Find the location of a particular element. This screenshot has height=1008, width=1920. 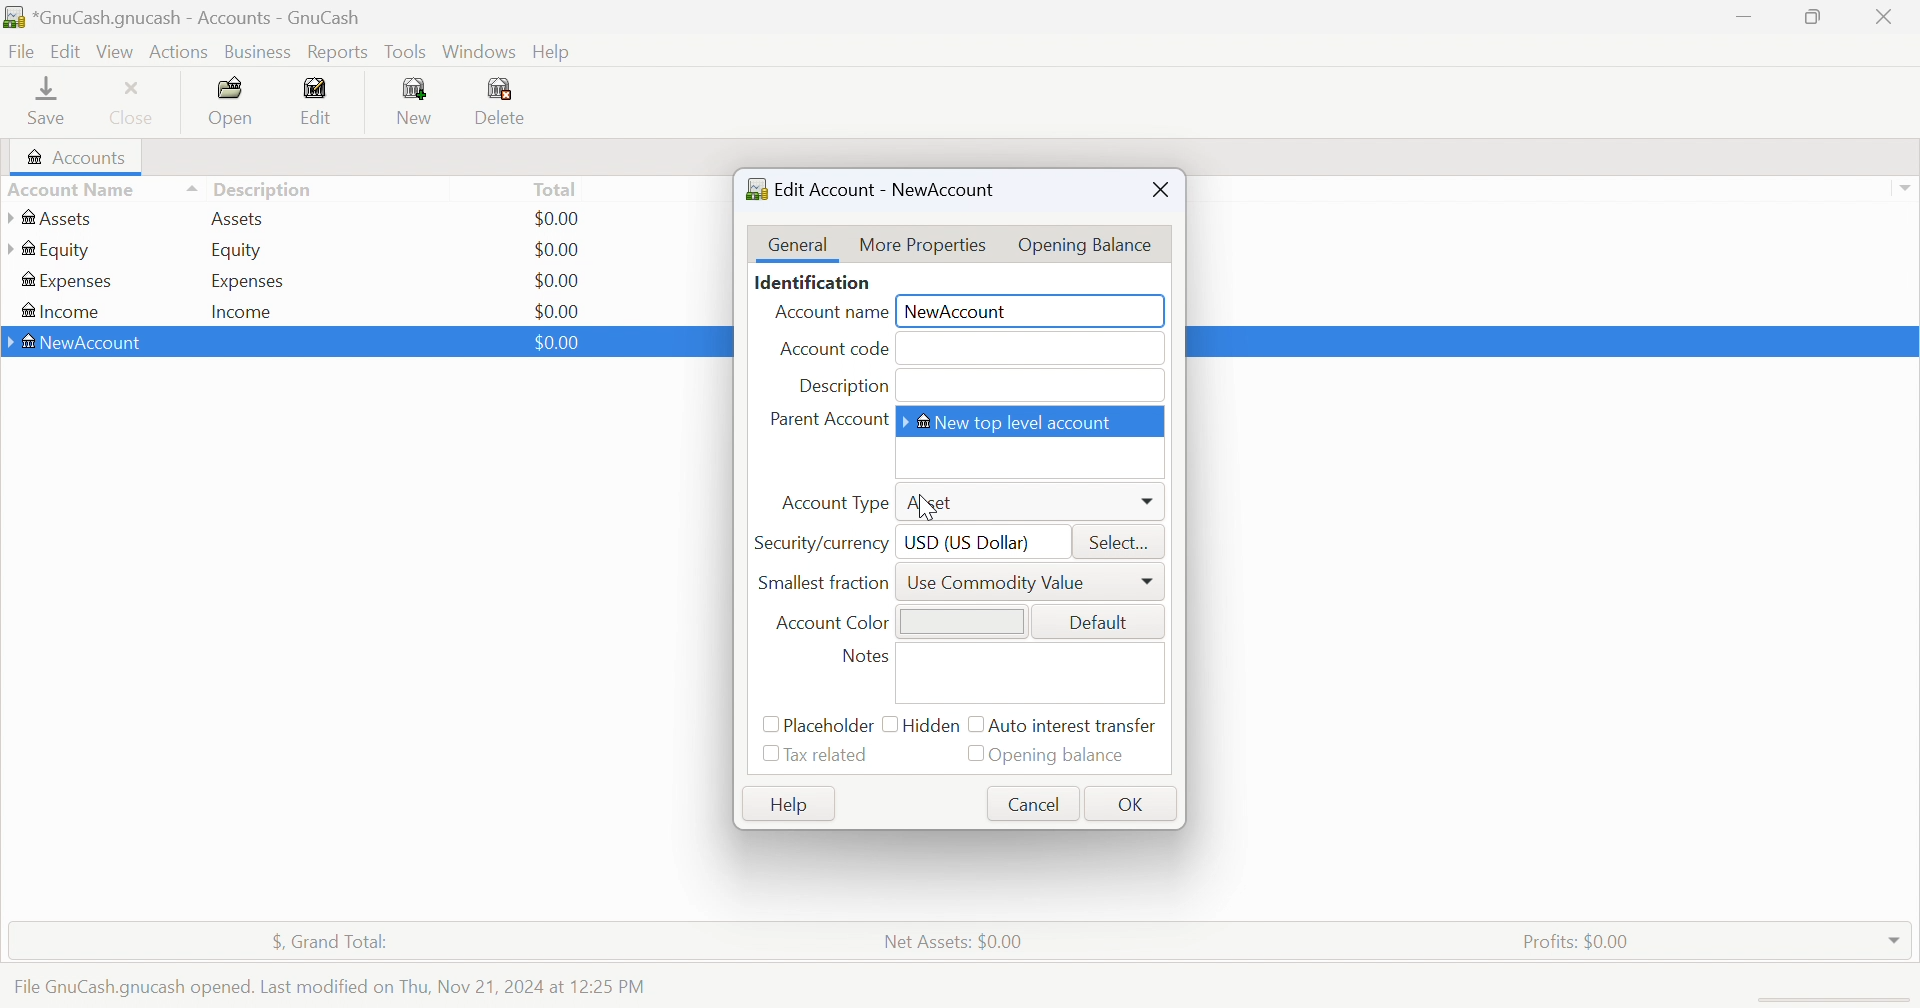

Select... is located at coordinates (1121, 544).